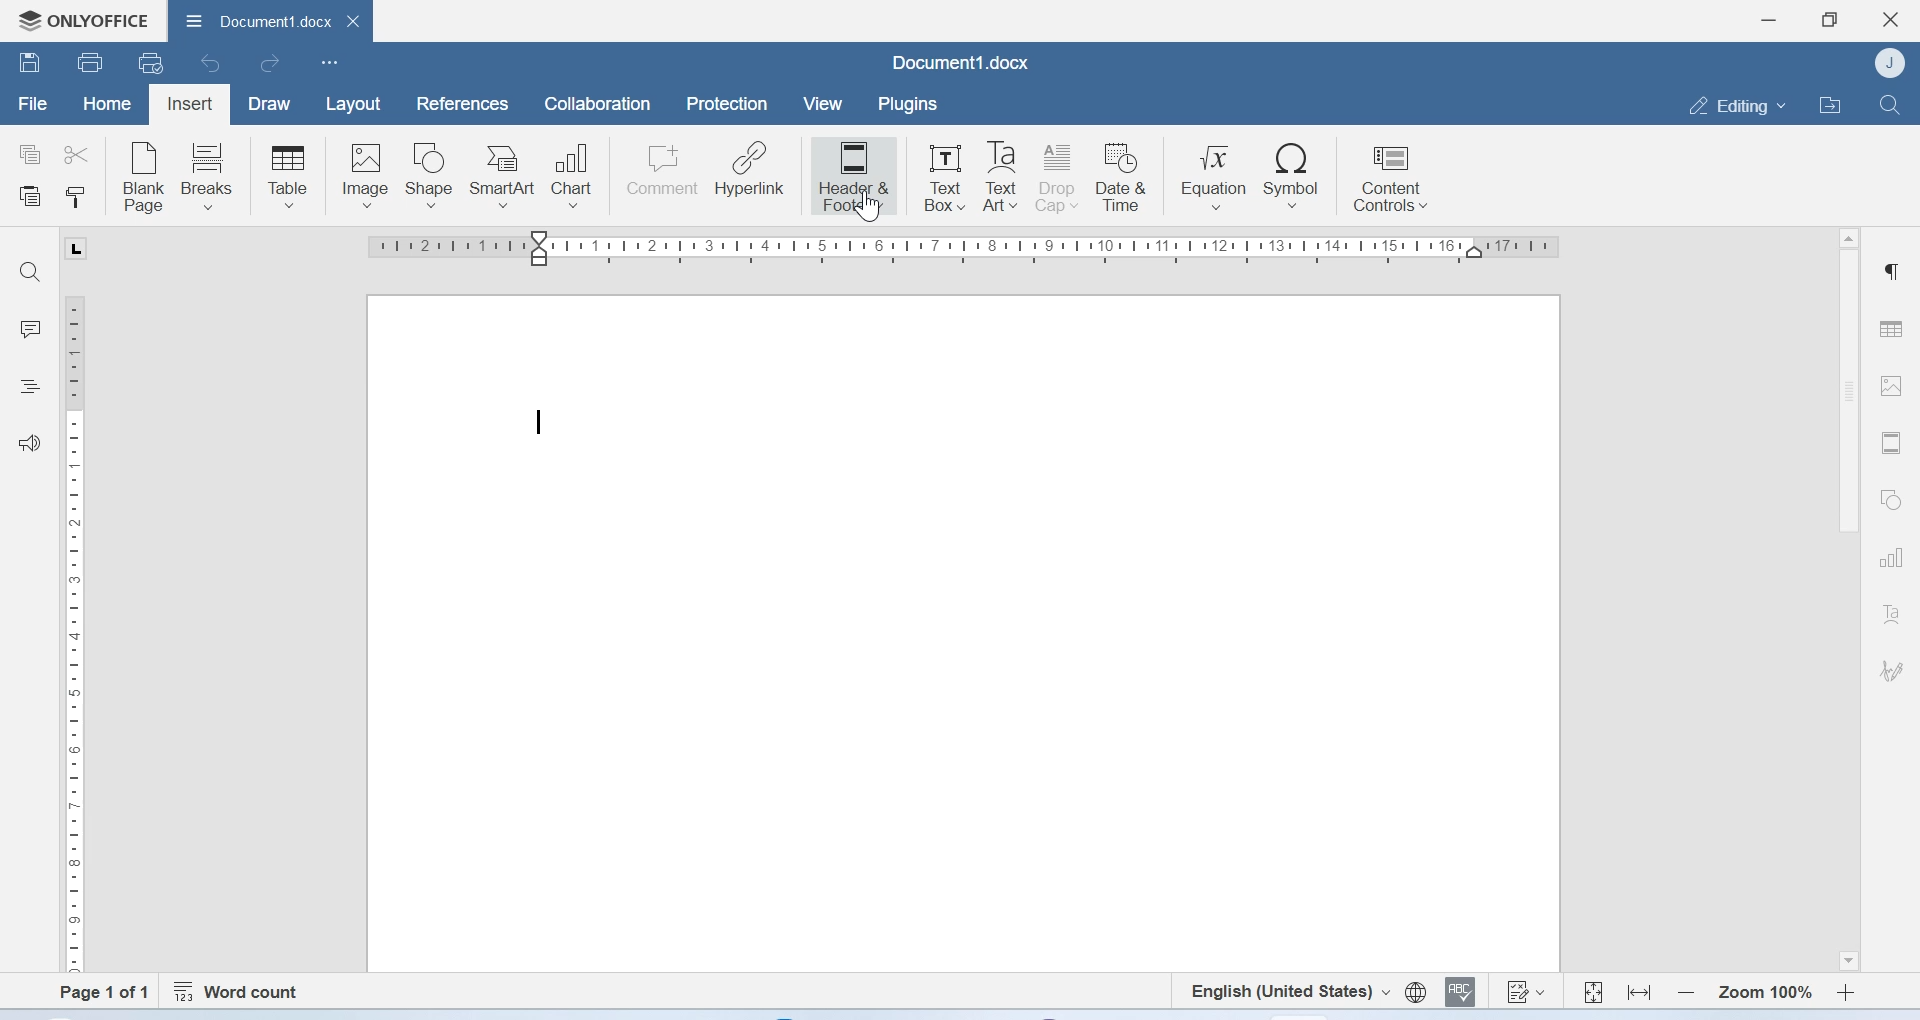  Describe the element at coordinates (1831, 18) in the screenshot. I see `Maximize` at that location.